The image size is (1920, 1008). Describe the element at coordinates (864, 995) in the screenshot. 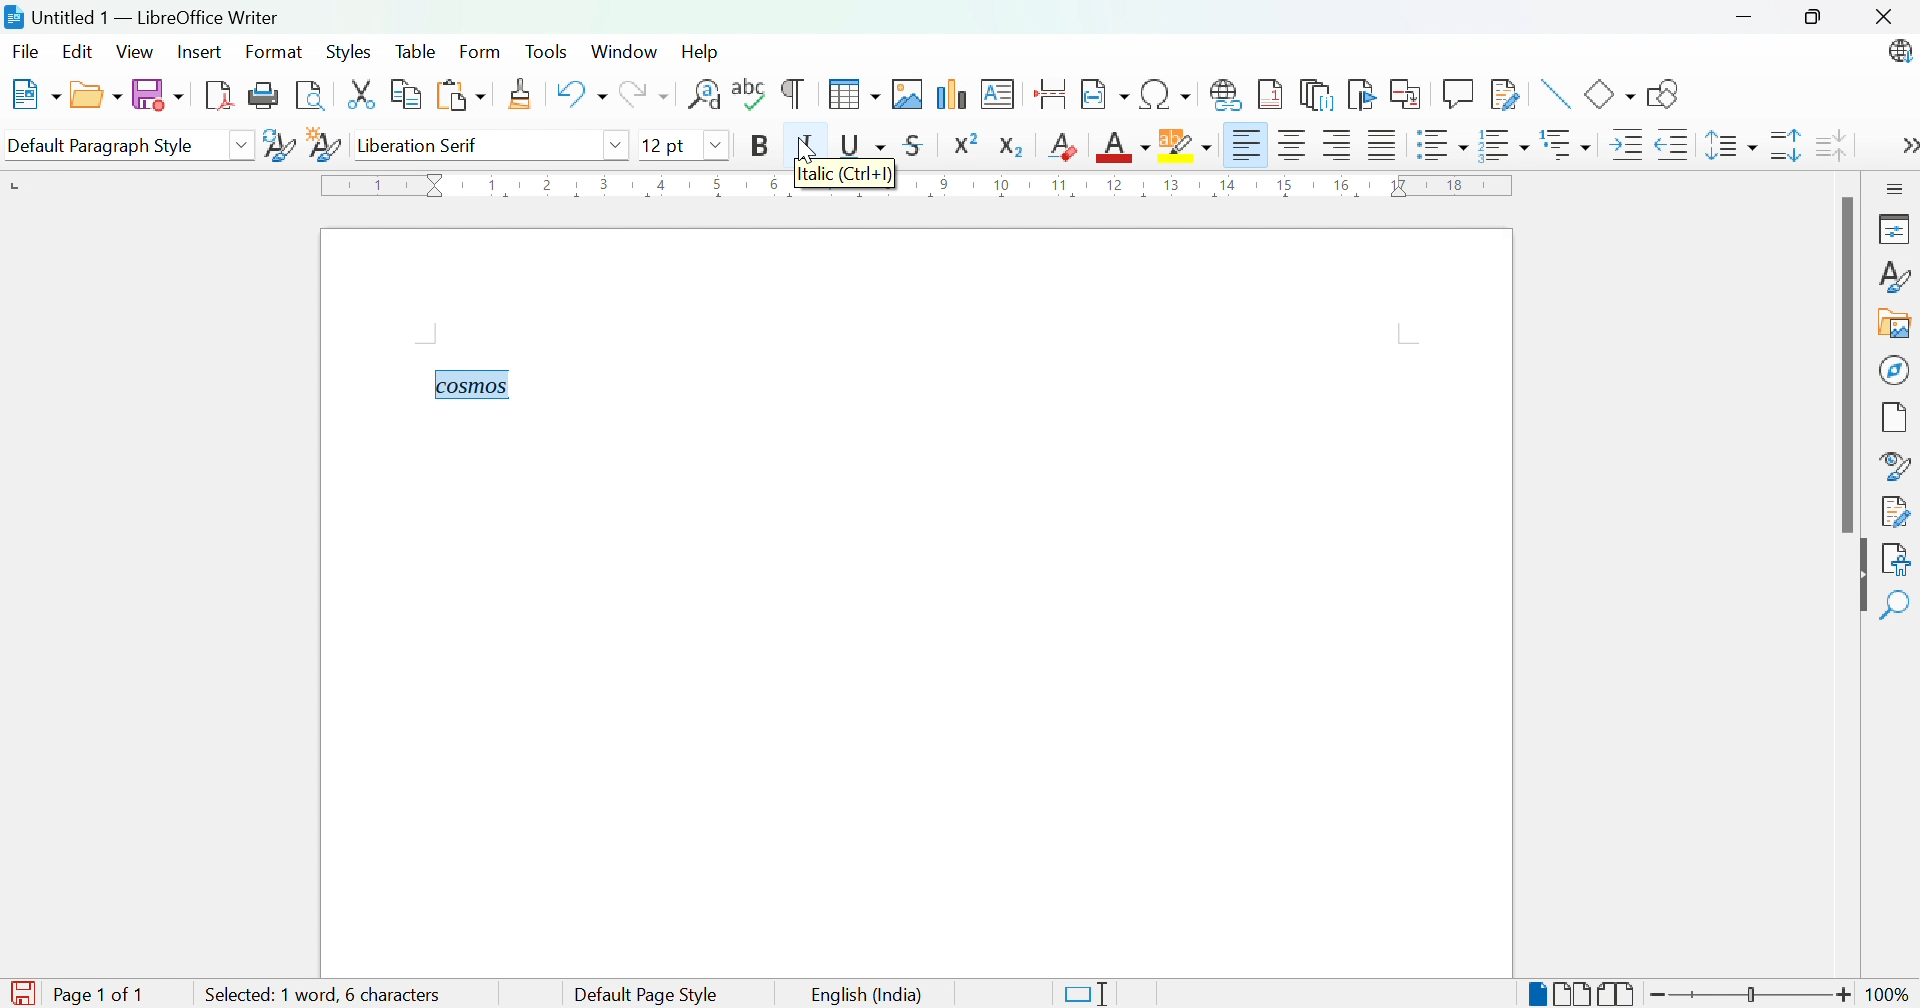

I see `English (India)` at that location.